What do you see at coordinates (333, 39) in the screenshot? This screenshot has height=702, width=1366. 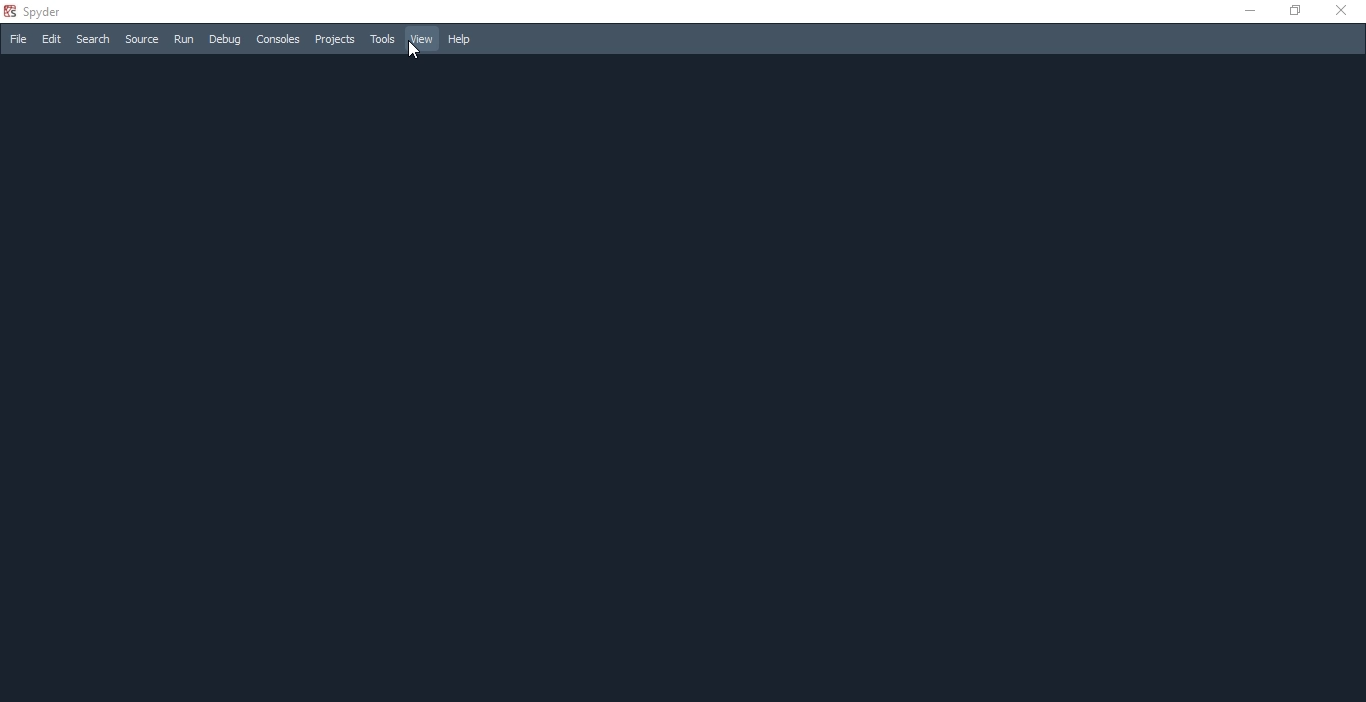 I see `Projects` at bounding box center [333, 39].